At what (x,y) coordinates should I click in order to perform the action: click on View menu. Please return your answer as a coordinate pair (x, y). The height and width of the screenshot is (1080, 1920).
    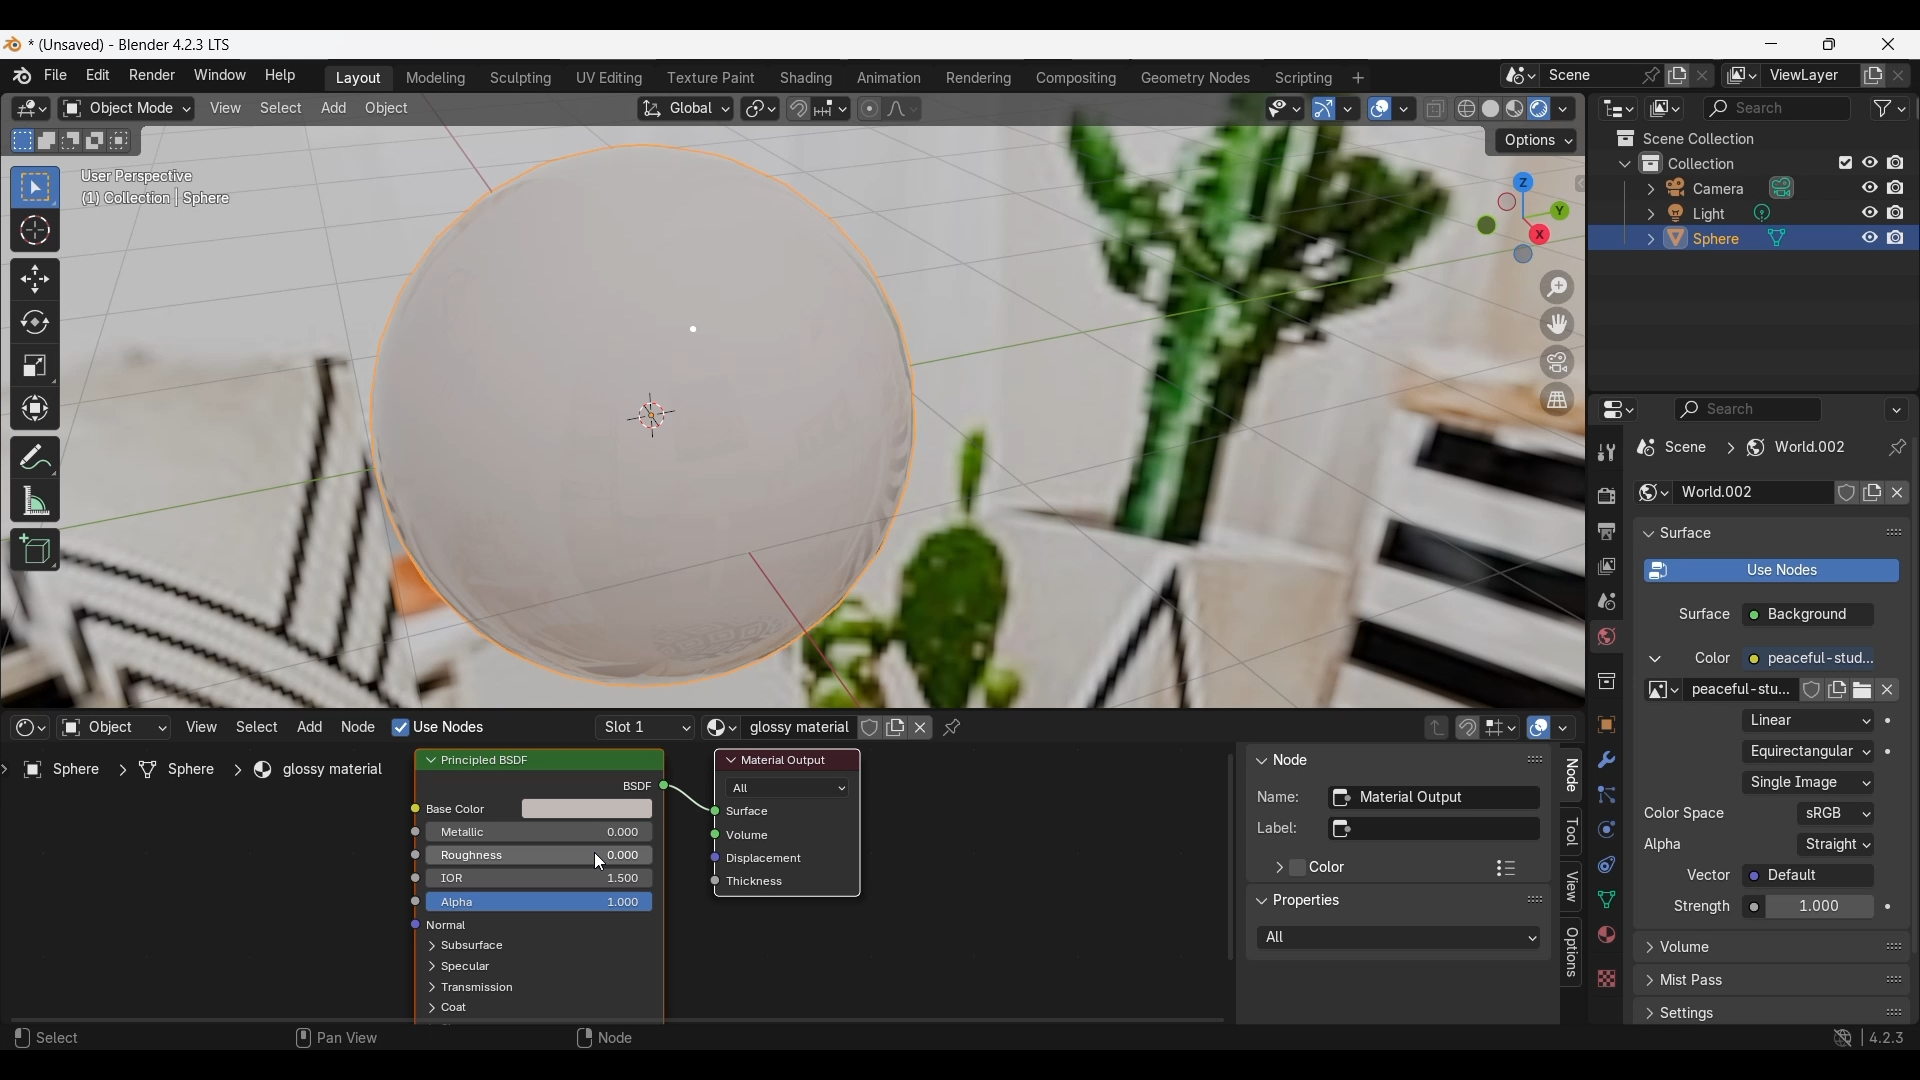
    Looking at the image, I should click on (201, 727).